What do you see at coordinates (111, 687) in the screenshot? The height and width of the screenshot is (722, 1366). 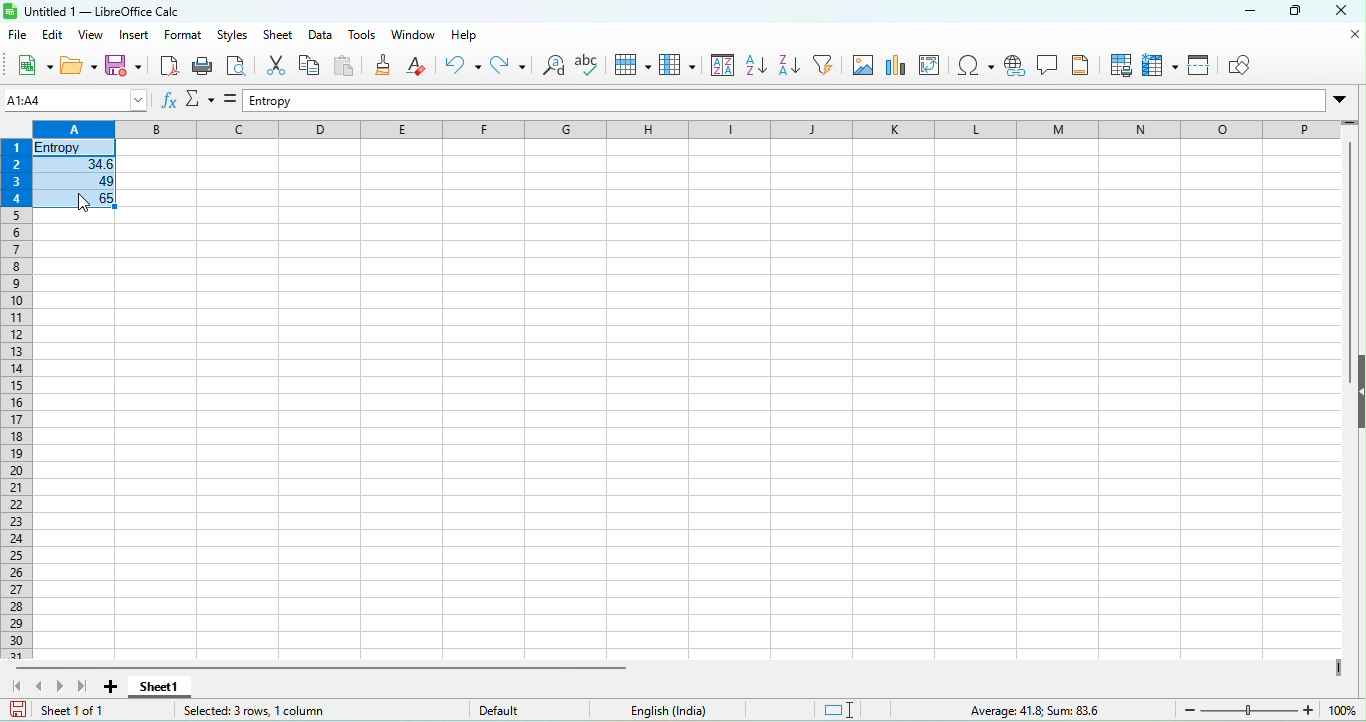 I see `add new sheet` at bounding box center [111, 687].